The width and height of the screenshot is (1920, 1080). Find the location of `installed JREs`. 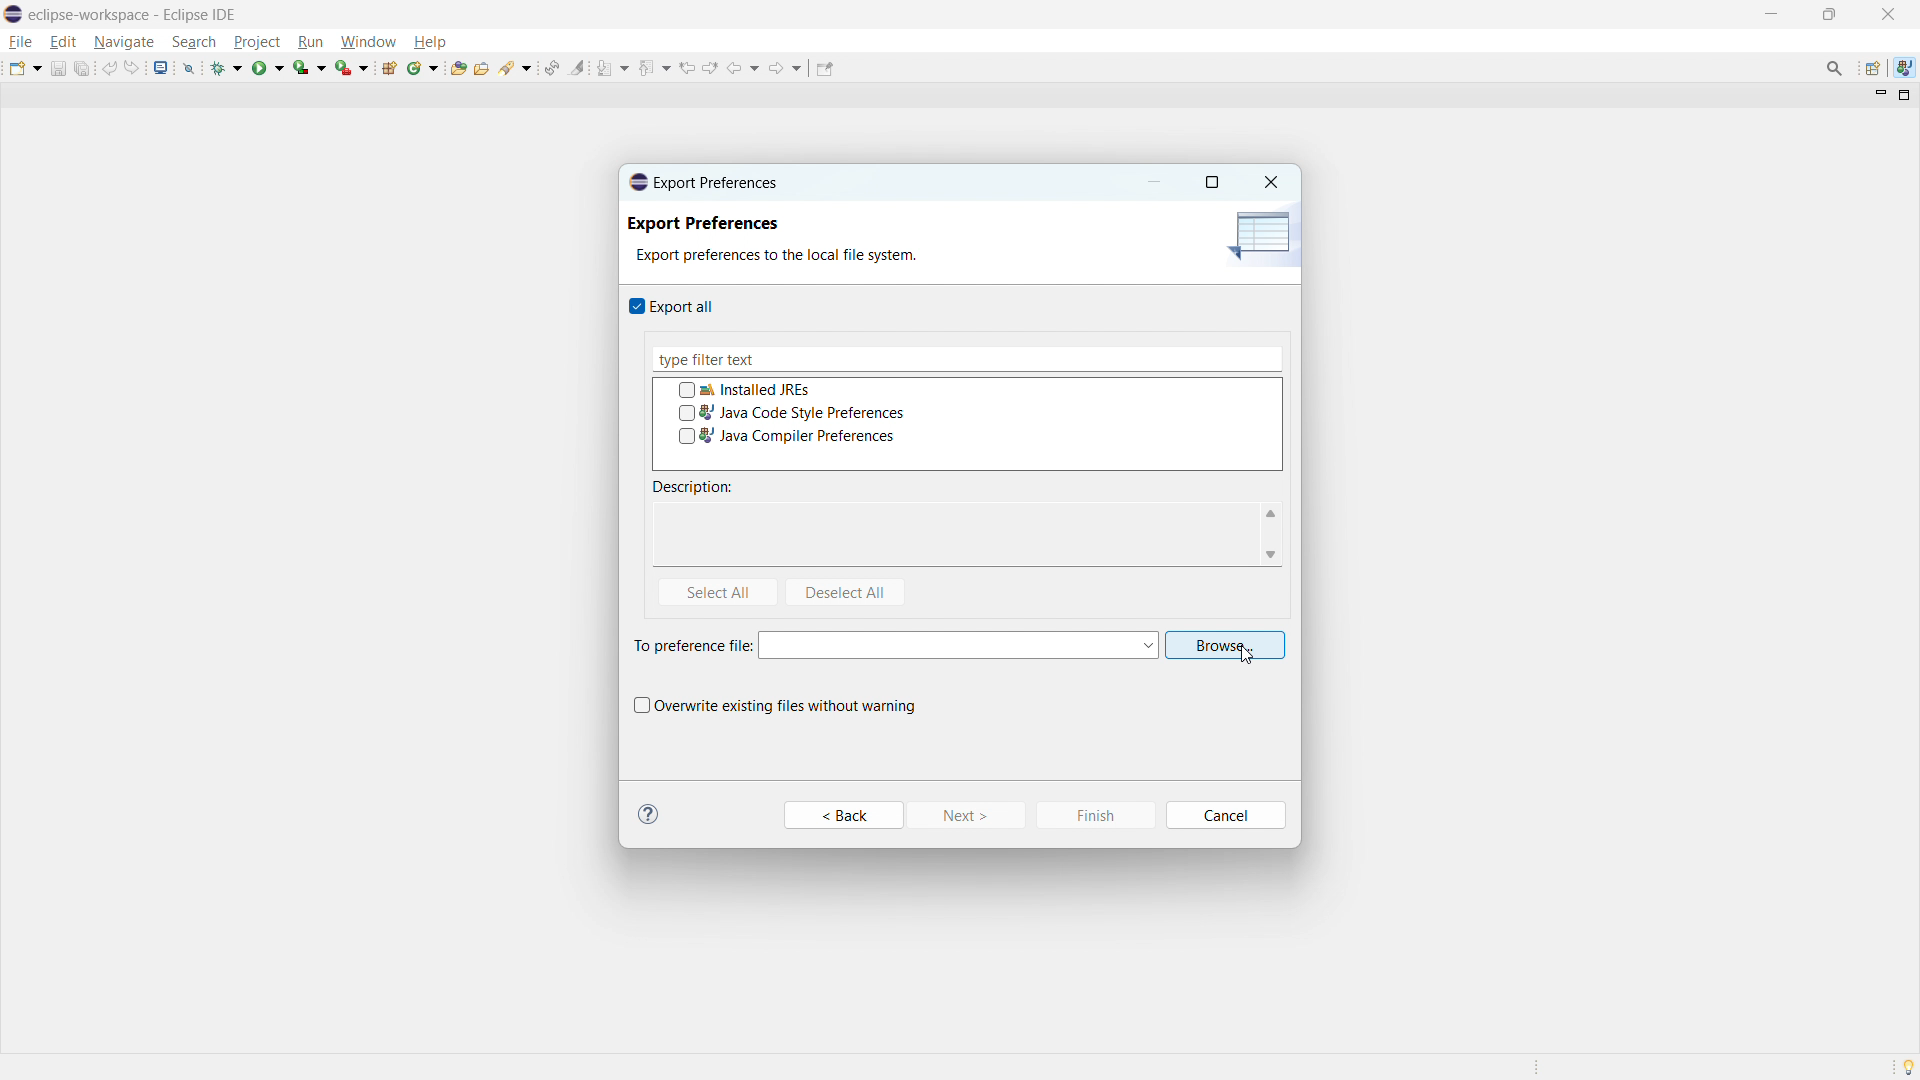

installed JREs is located at coordinates (744, 389).